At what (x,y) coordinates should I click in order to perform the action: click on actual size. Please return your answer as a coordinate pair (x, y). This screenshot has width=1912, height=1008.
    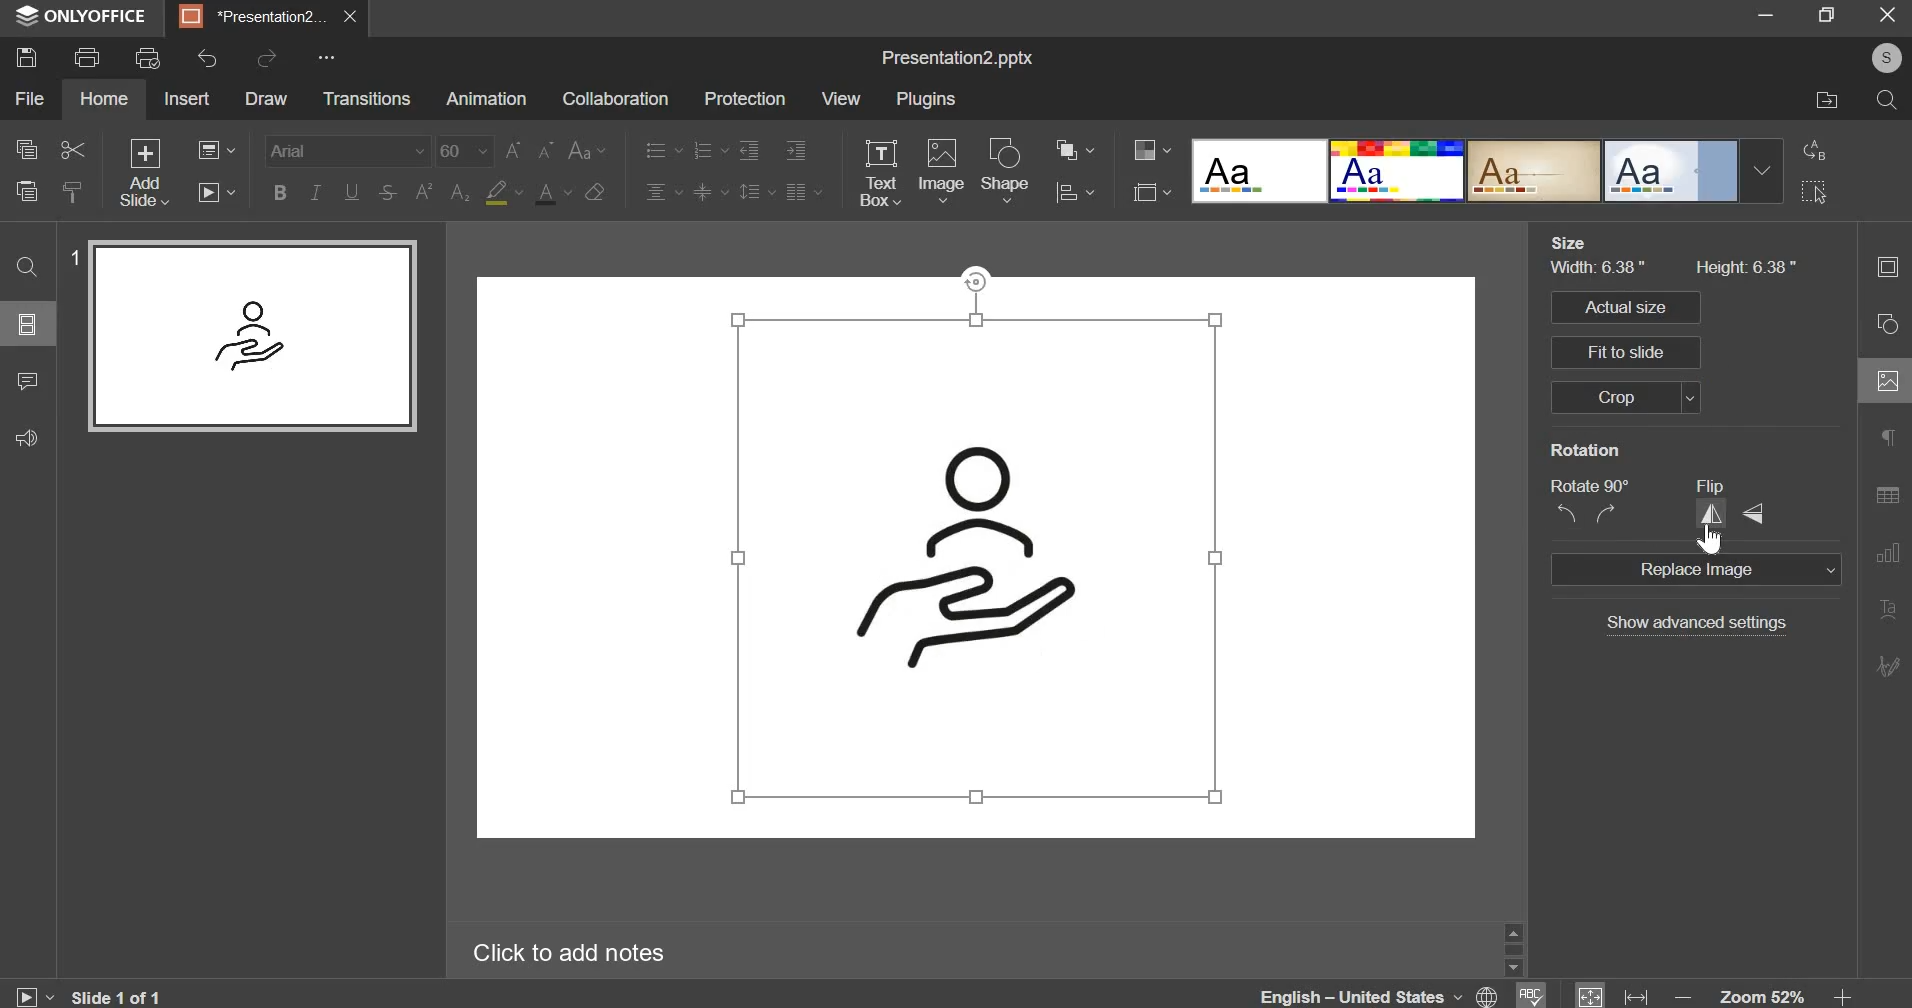
    Looking at the image, I should click on (1633, 308).